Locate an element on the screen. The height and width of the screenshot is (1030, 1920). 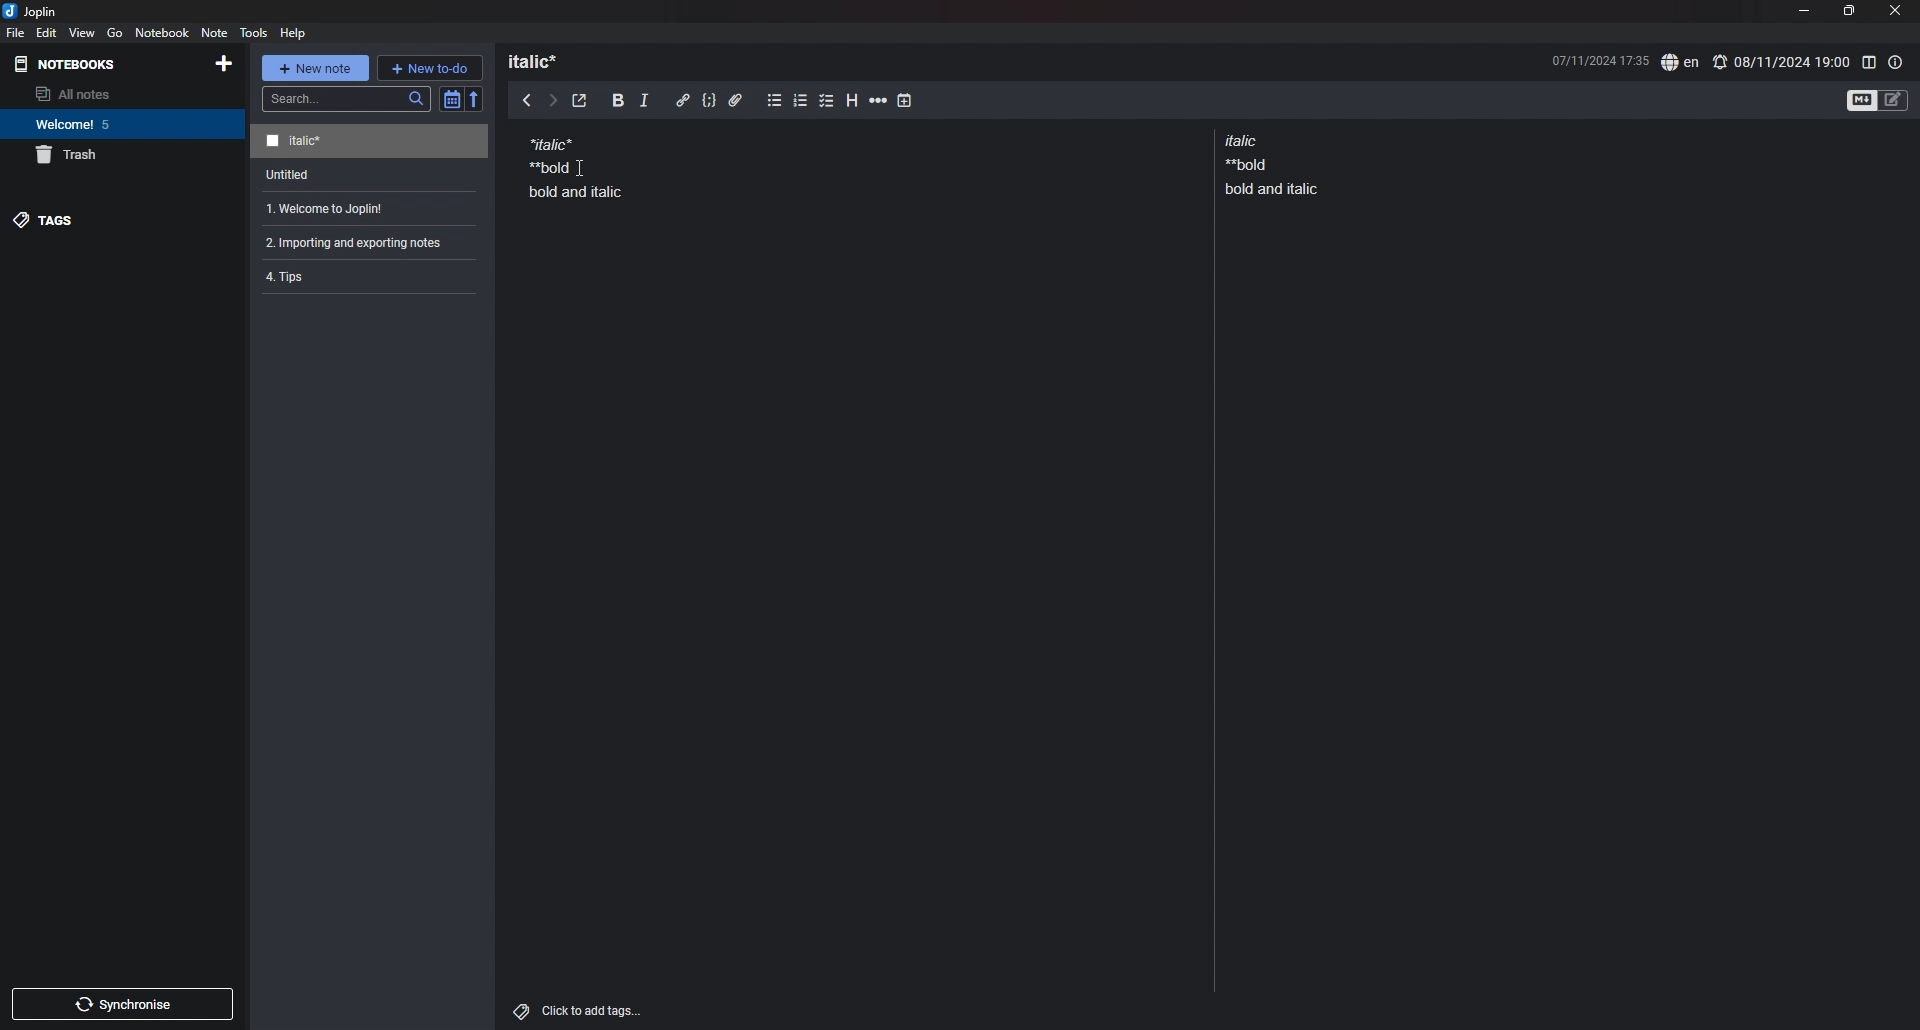
toggle editor layout is located at coordinates (1868, 62).